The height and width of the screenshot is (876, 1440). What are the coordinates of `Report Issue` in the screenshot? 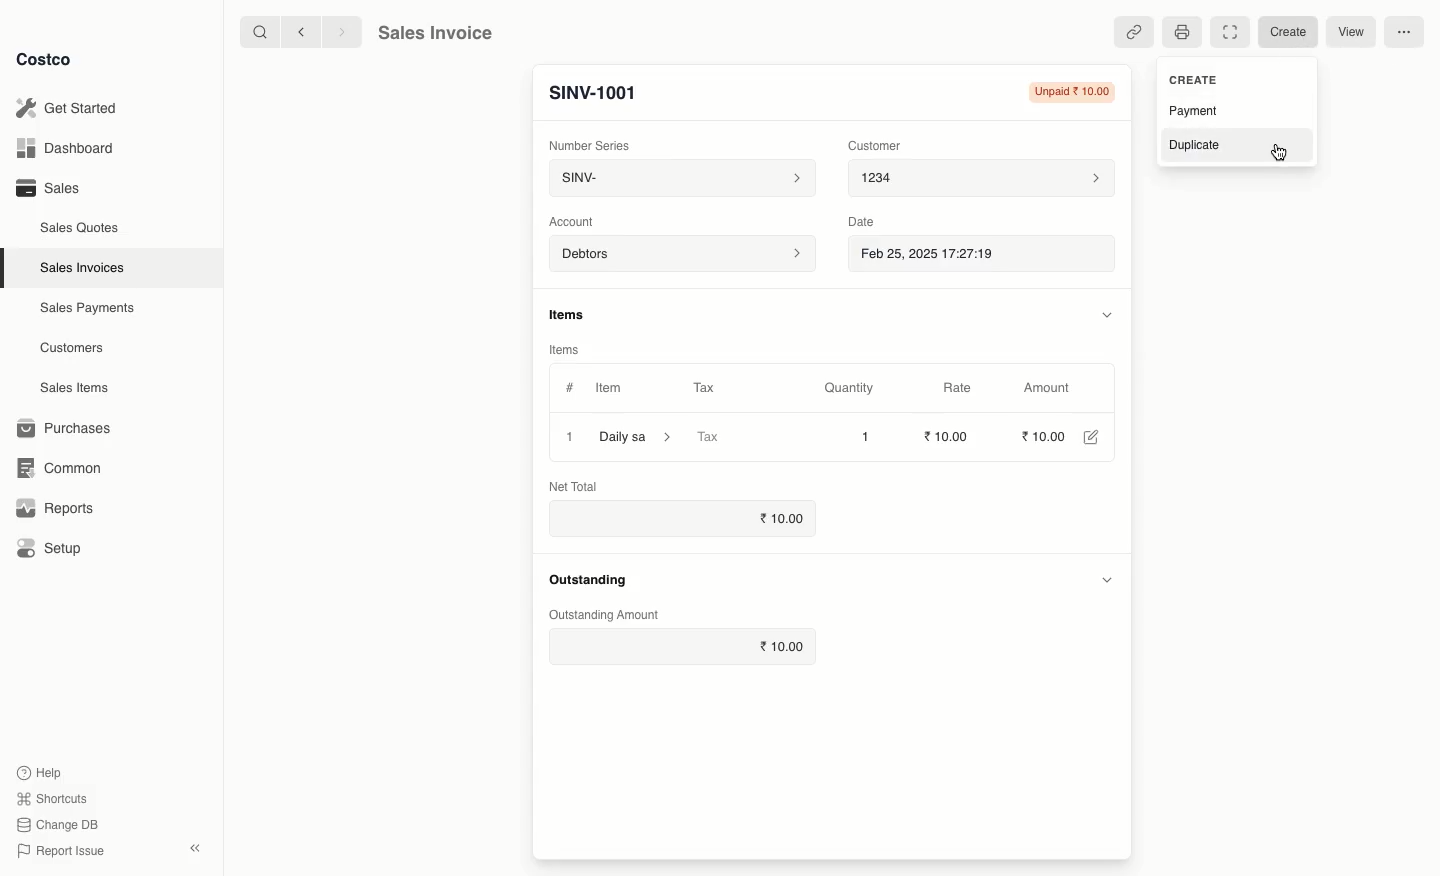 It's located at (63, 851).